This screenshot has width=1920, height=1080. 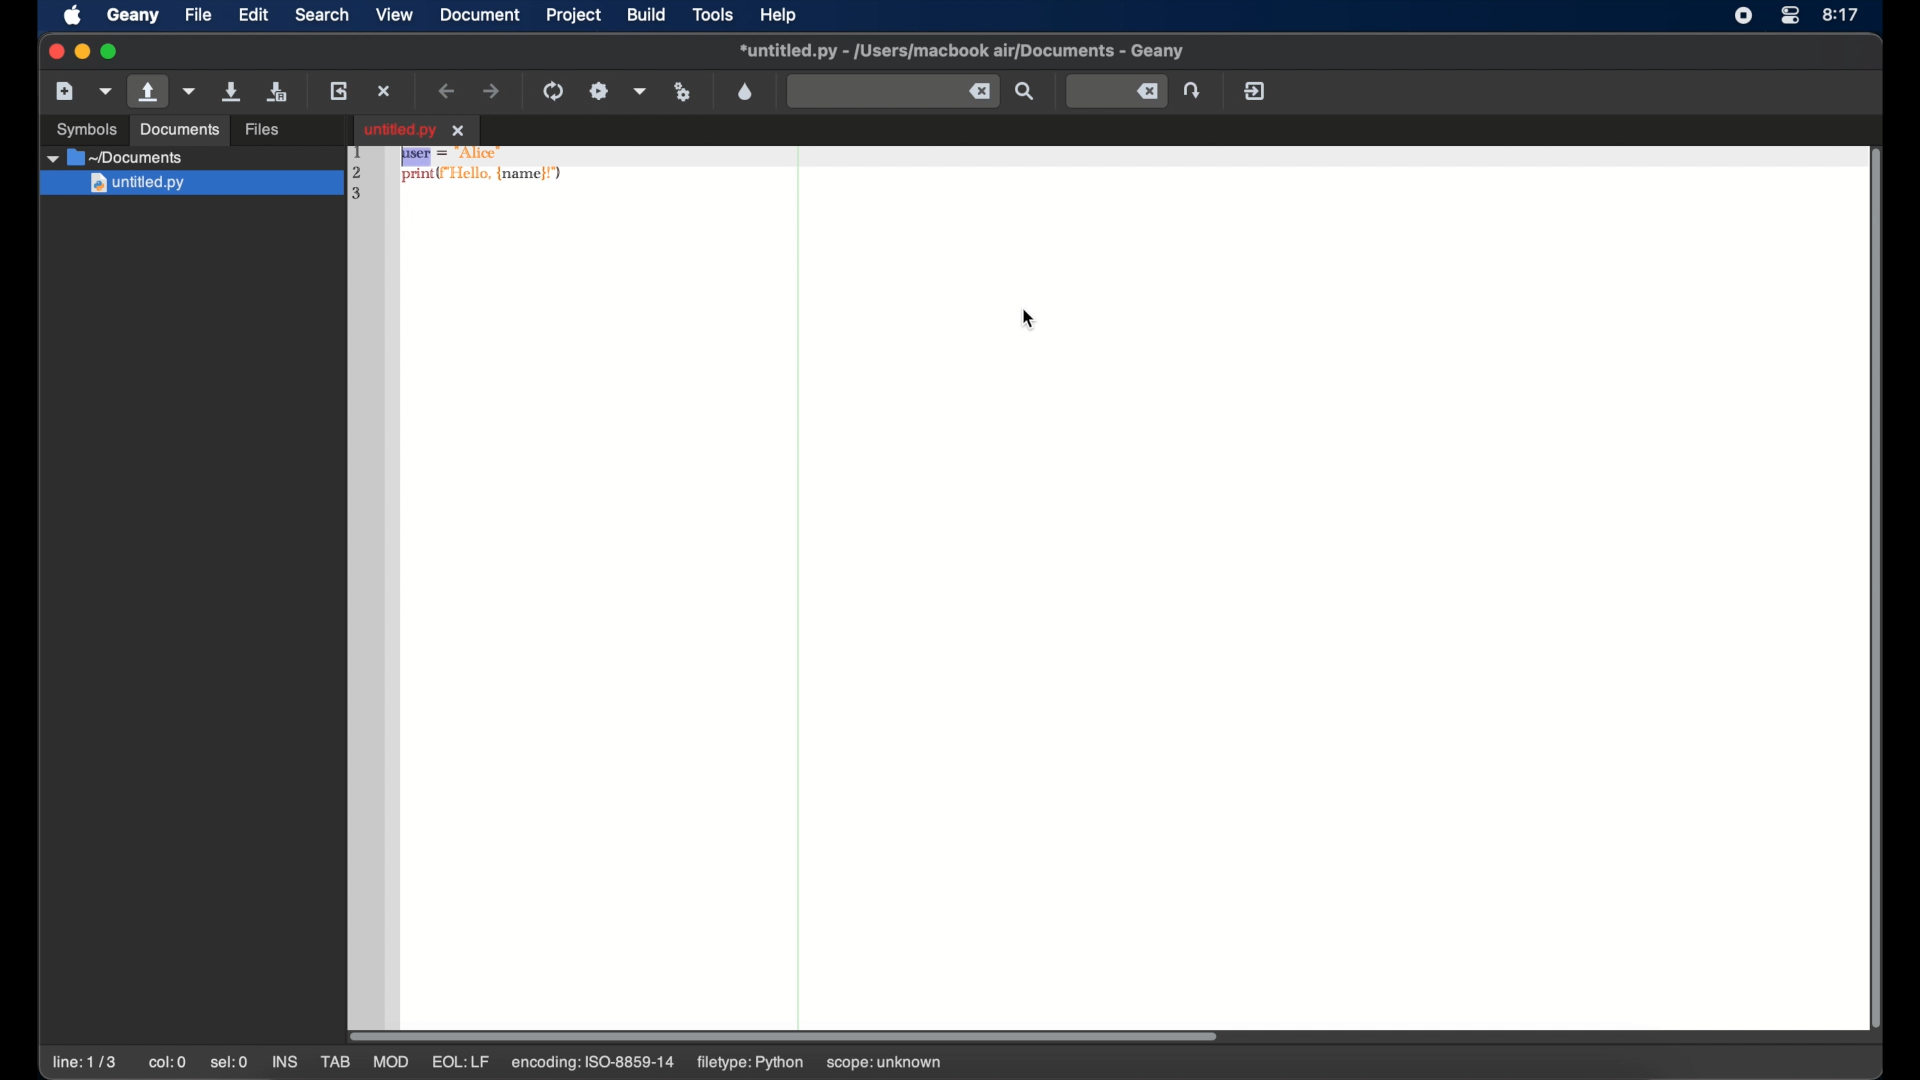 I want to click on navigate back a location, so click(x=446, y=90).